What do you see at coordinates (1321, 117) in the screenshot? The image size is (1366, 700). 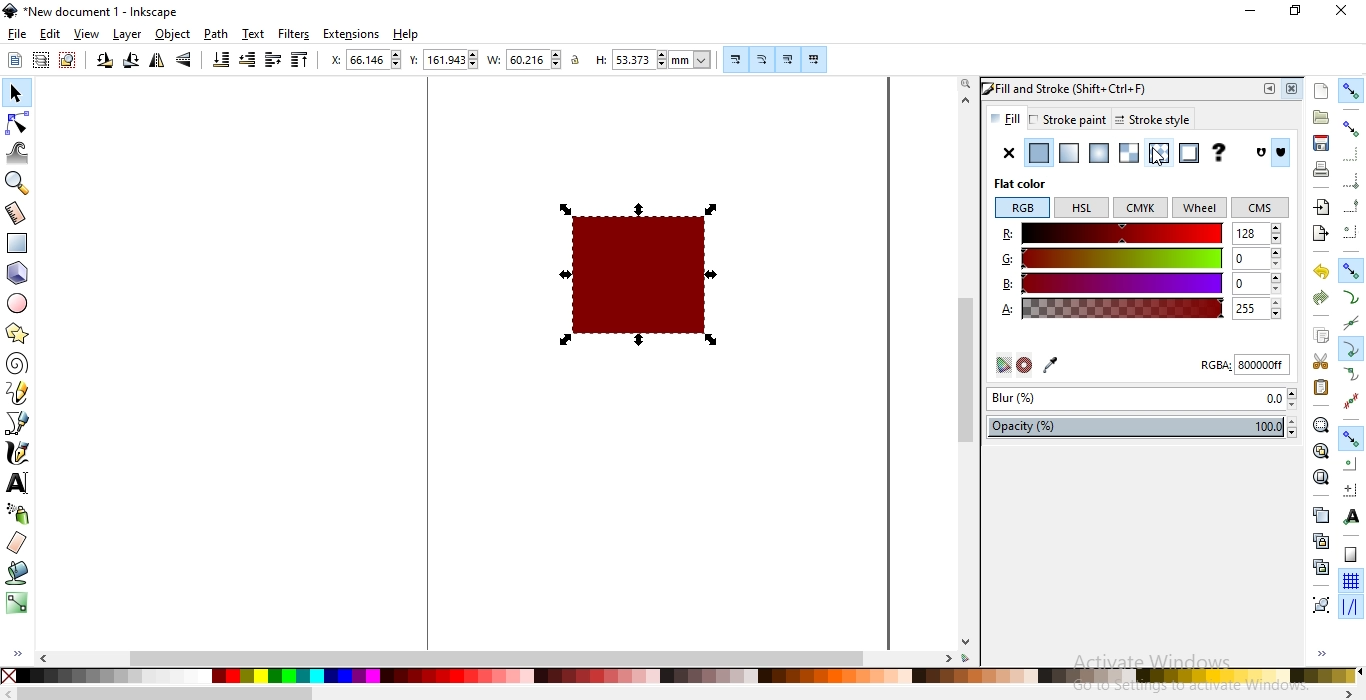 I see `open existing document` at bounding box center [1321, 117].